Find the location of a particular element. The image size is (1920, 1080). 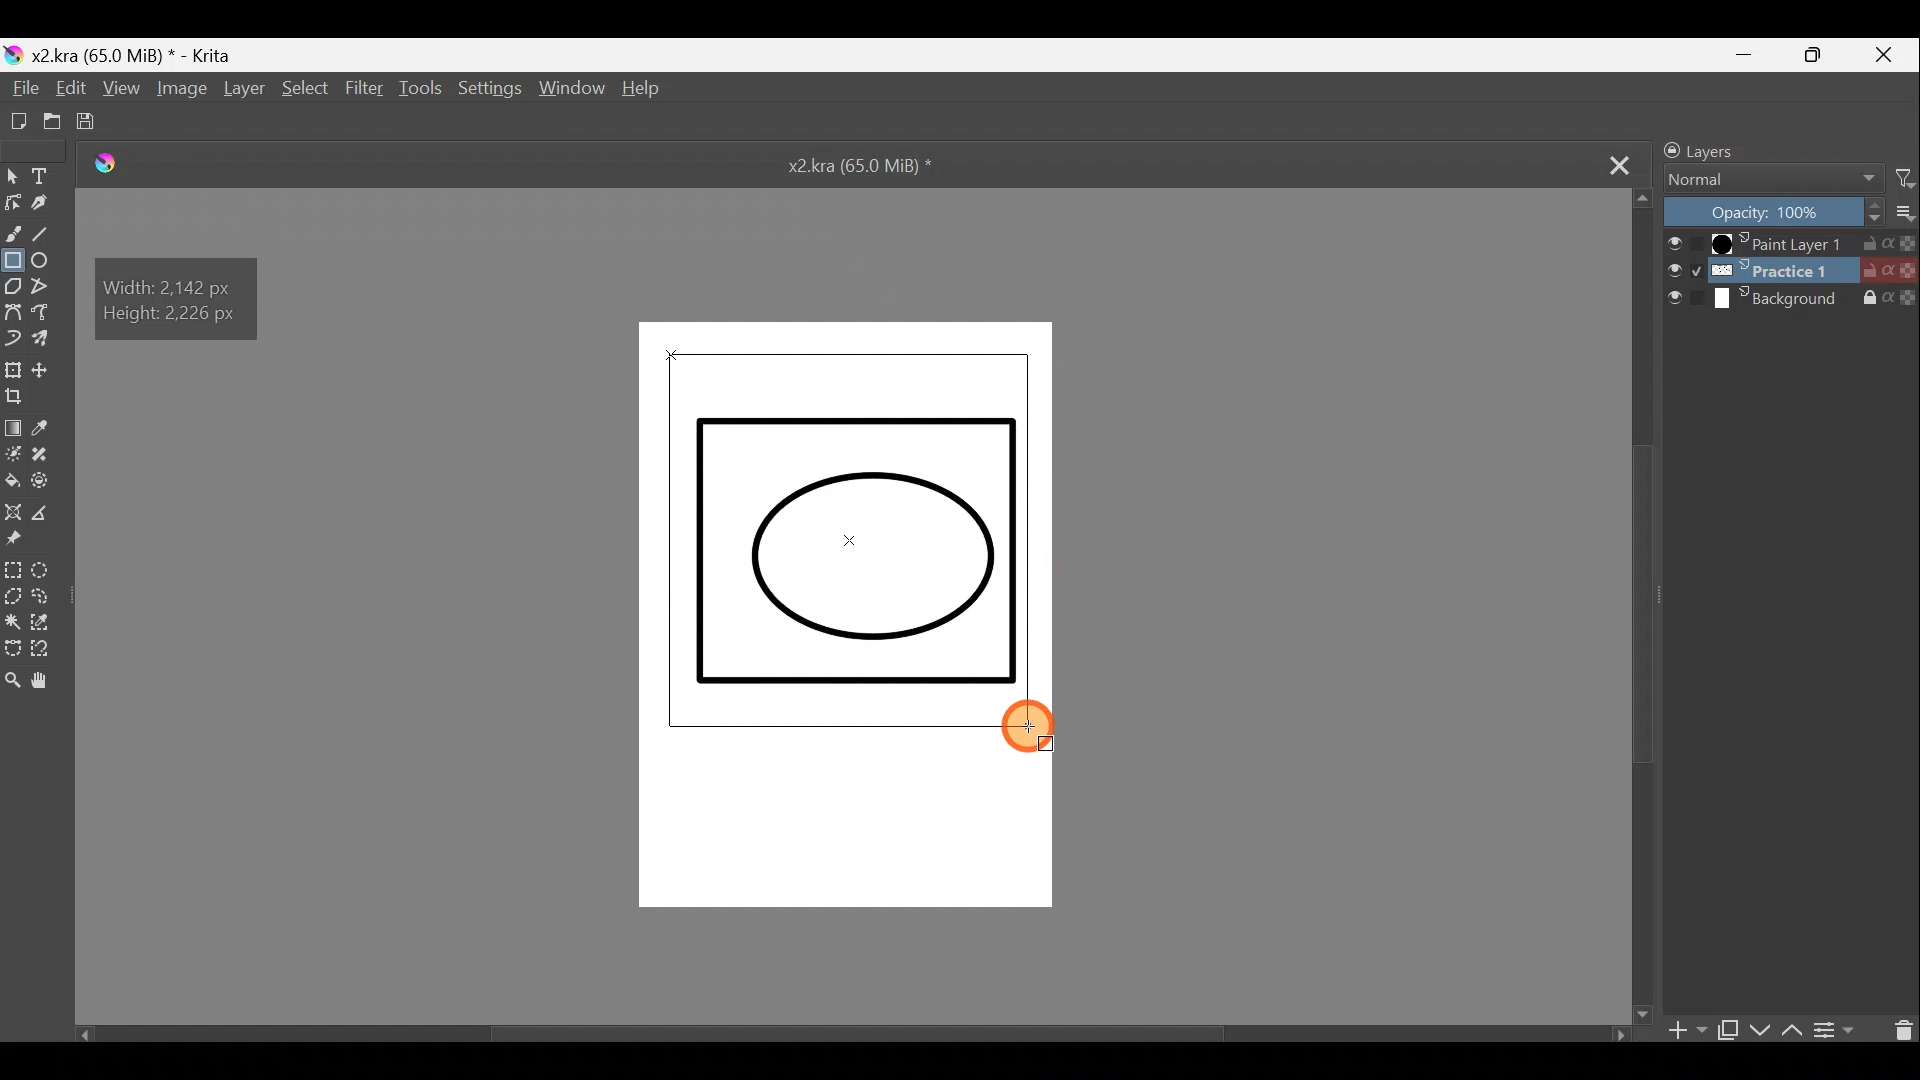

Polyline tool is located at coordinates (46, 290).